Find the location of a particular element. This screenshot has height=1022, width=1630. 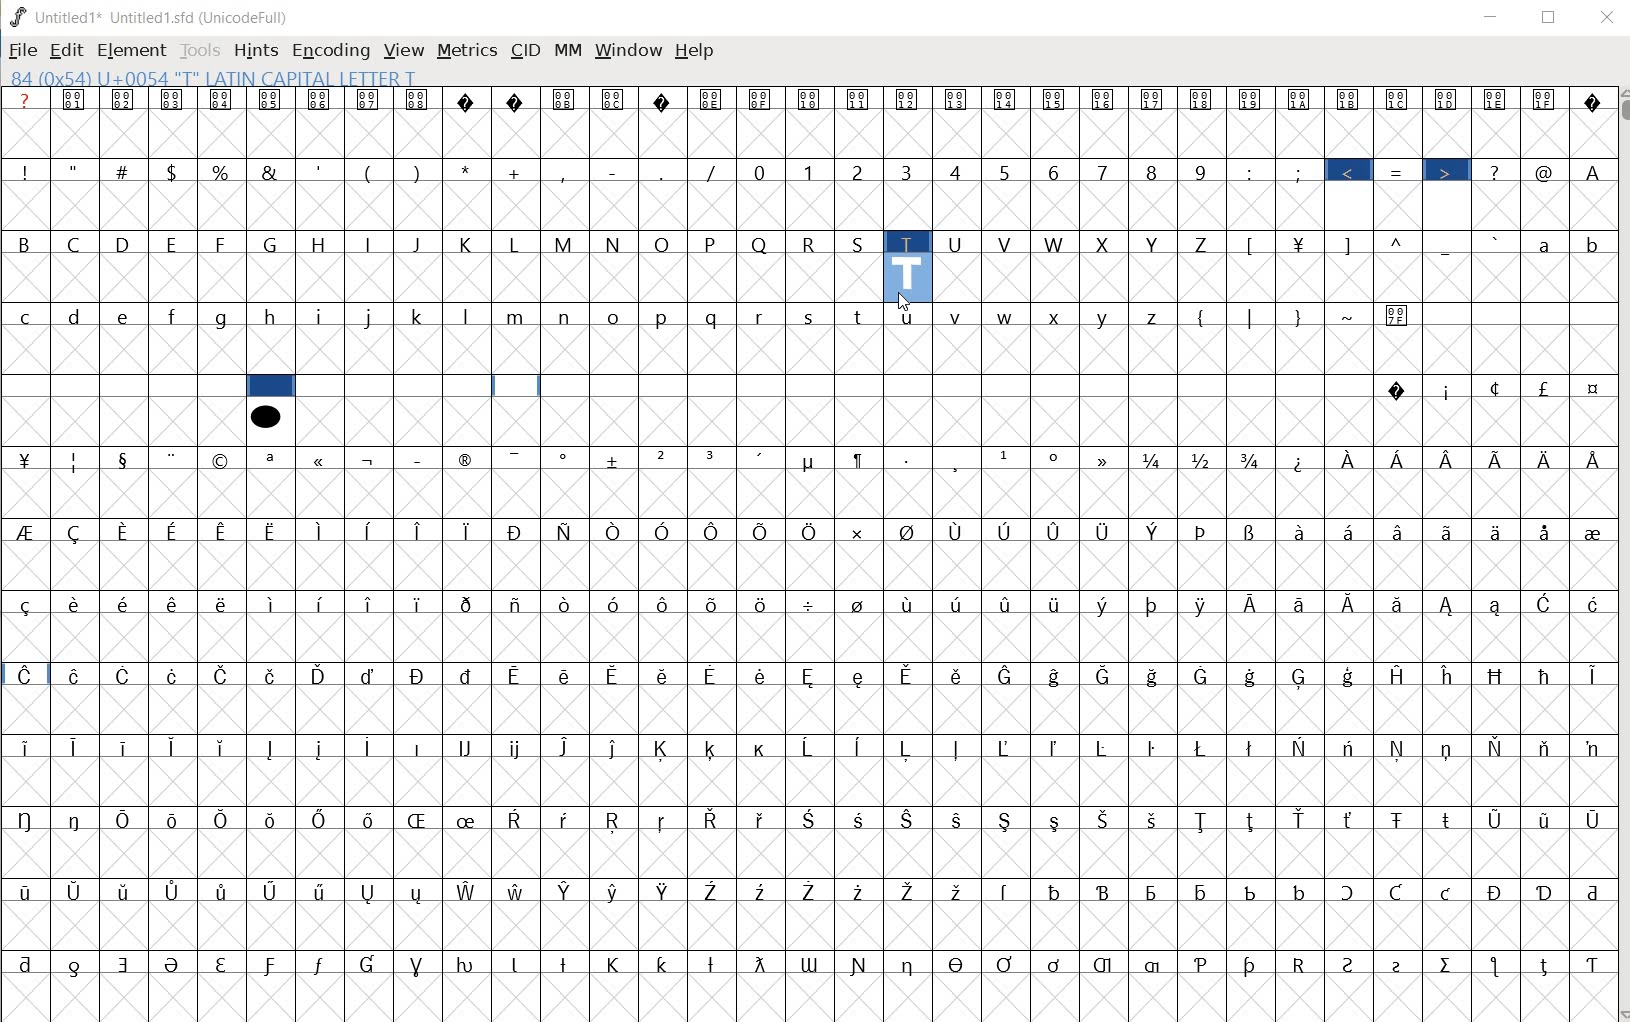

Symbol is located at coordinates (762, 602).